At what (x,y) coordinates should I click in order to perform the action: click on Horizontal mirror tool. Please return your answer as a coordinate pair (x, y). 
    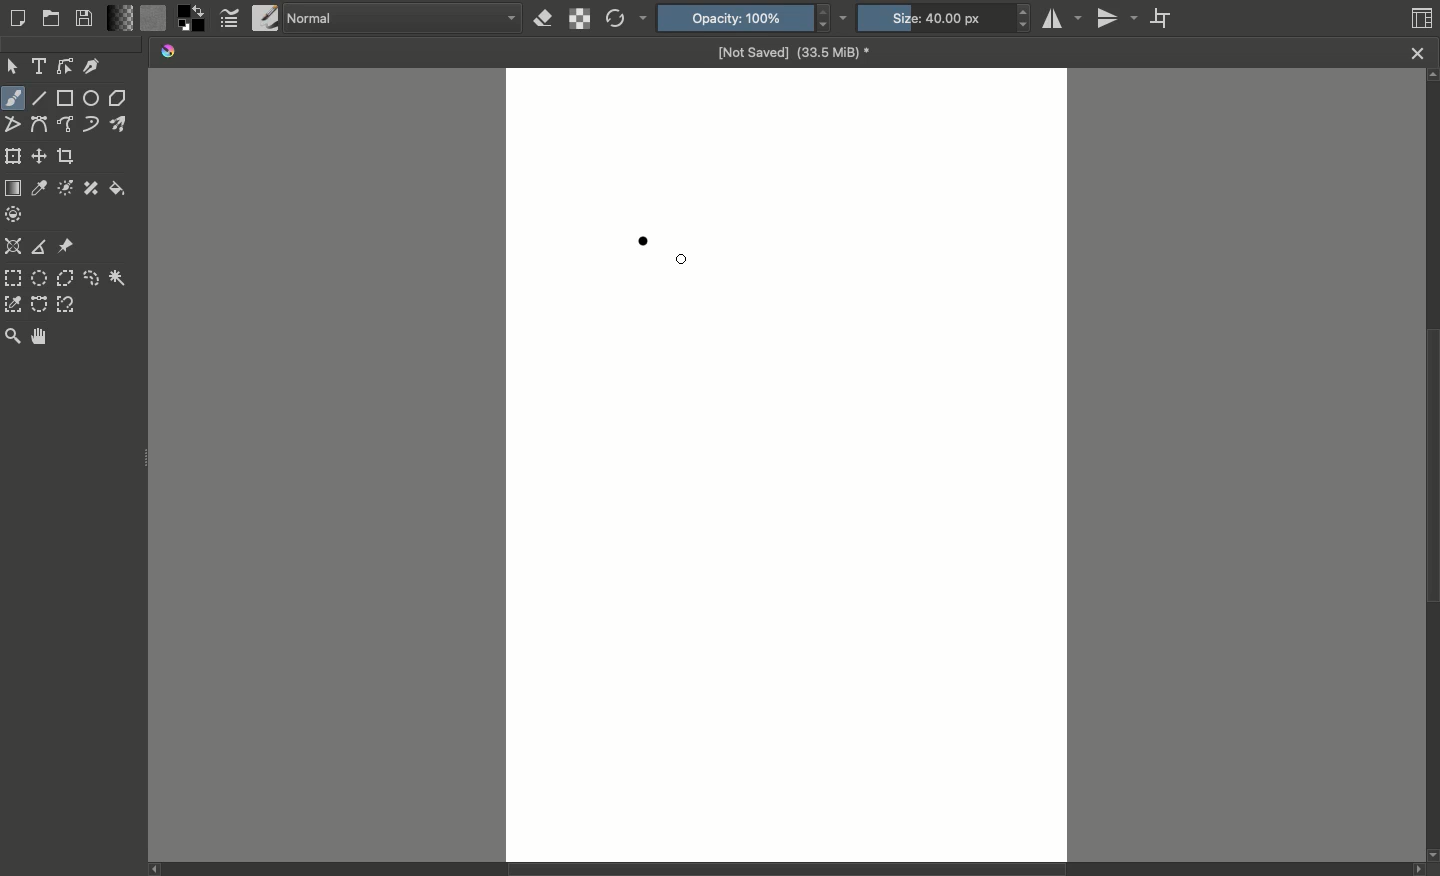
    Looking at the image, I should click on (1065, 18).